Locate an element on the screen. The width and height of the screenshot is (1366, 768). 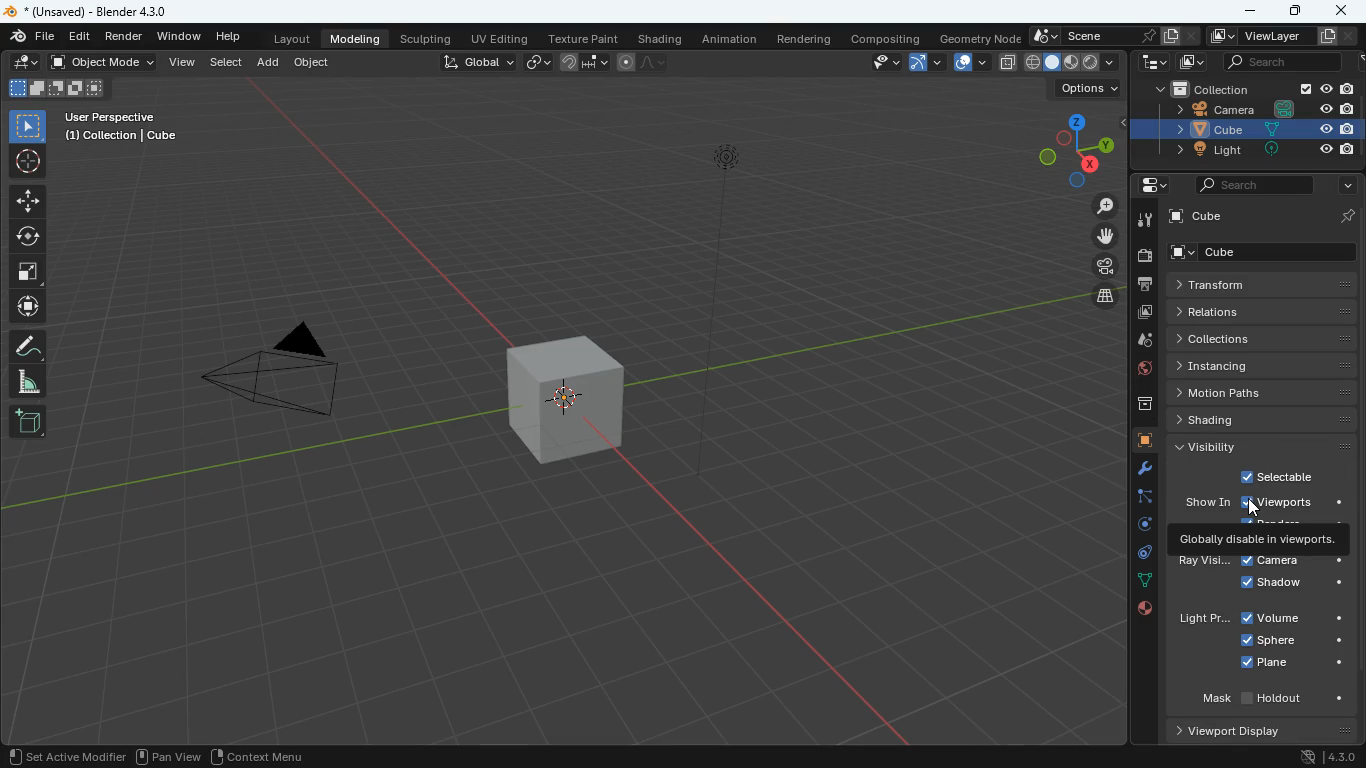
more is located at coordinates (1343, 187).